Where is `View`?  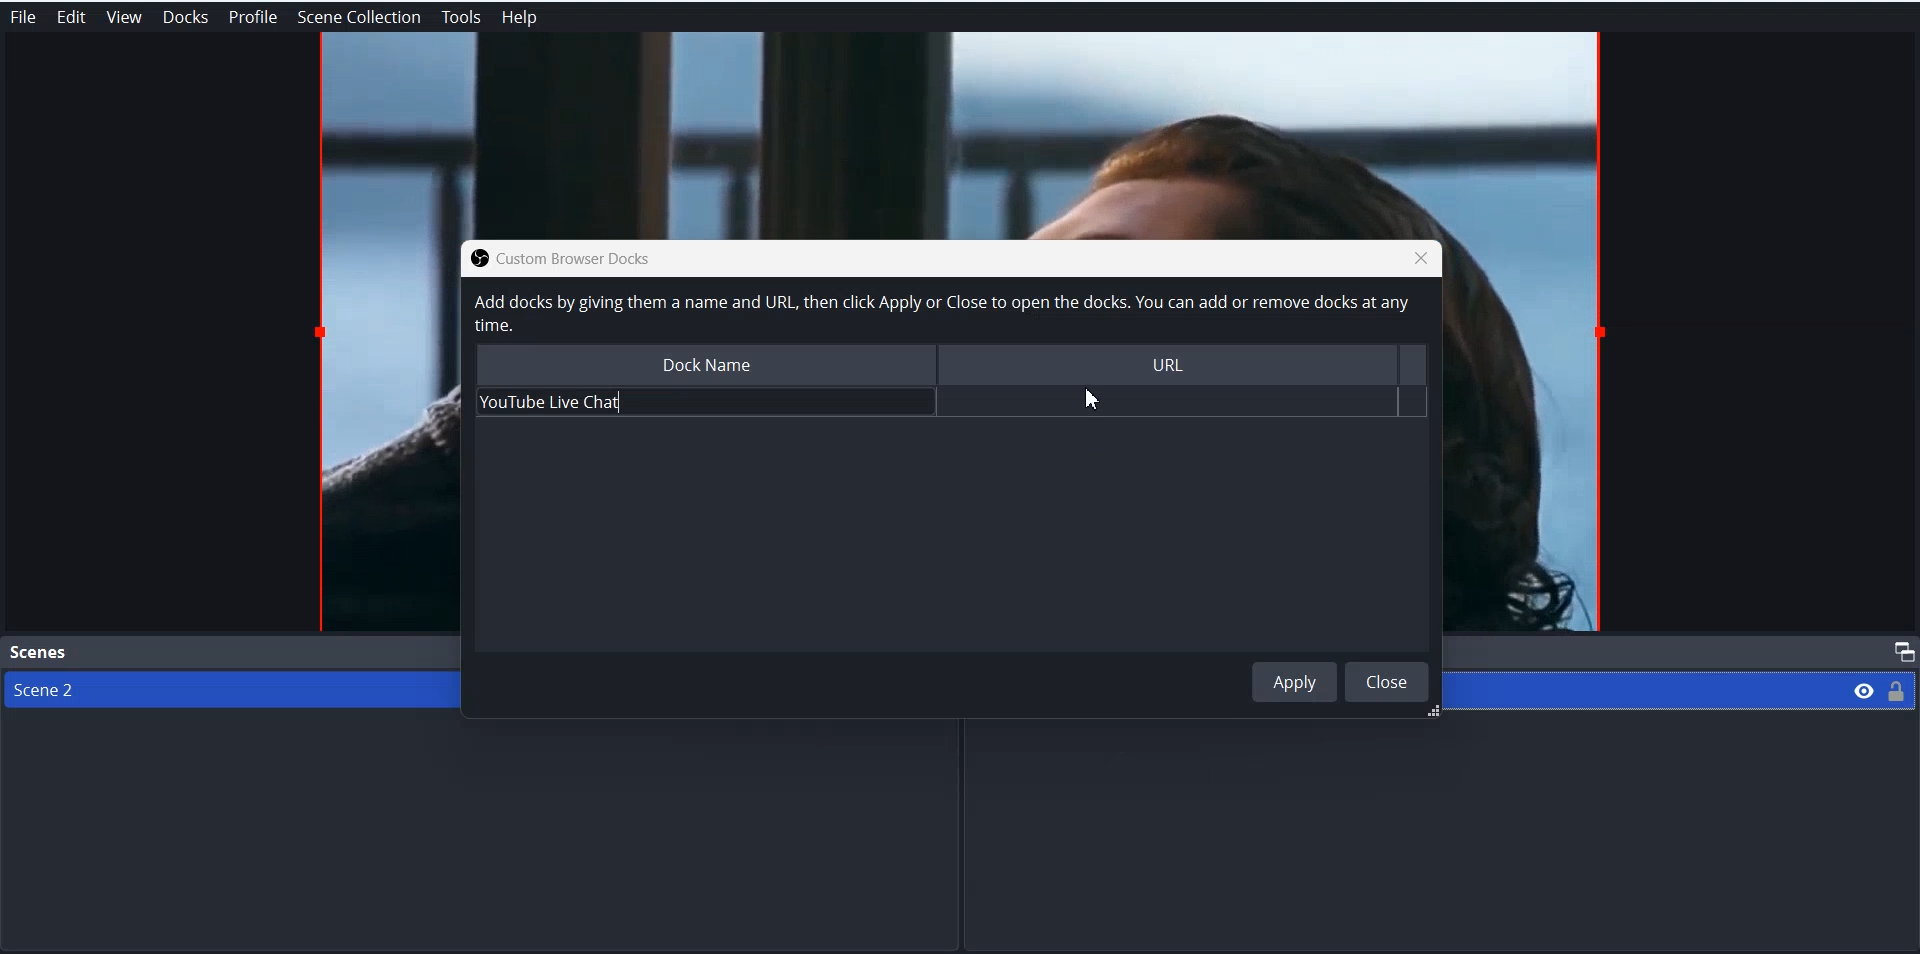
View is located at coordinates (123, 17).